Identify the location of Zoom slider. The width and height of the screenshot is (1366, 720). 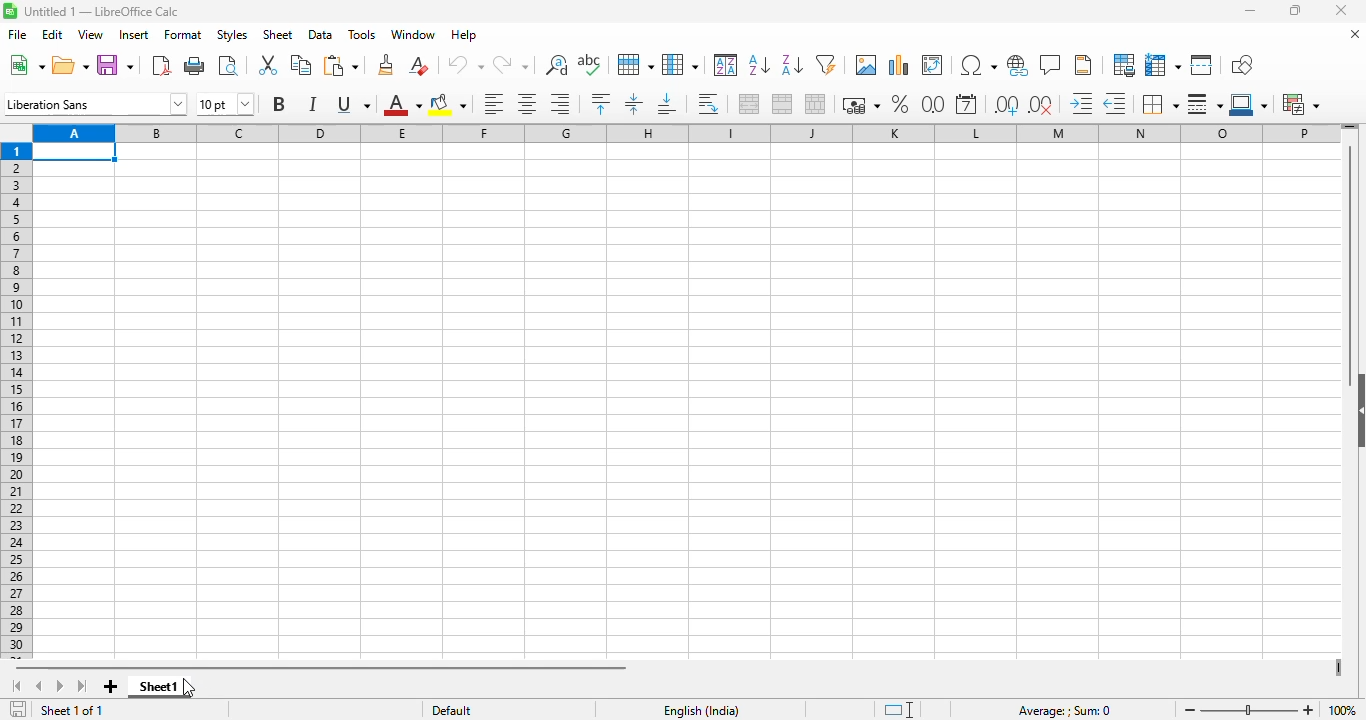
(1249, 711).